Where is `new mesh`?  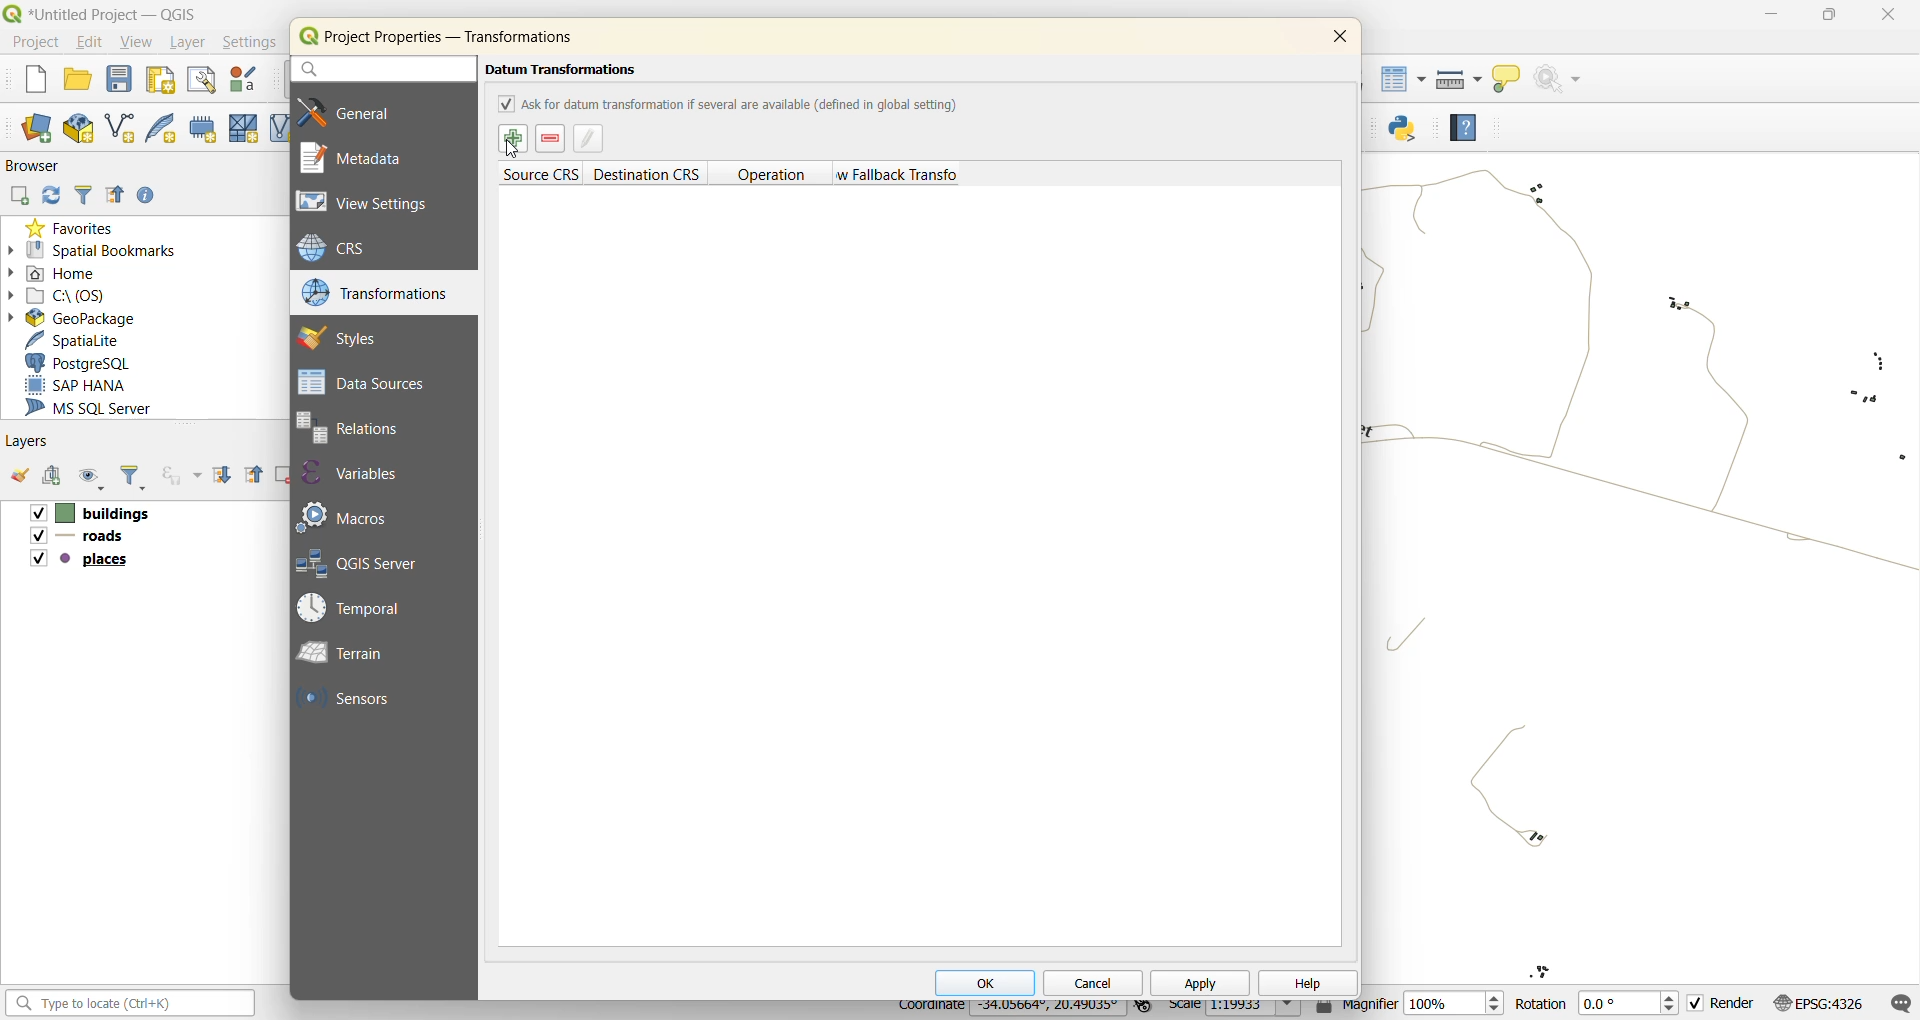
new mesh is located at coordinates (241, 128).